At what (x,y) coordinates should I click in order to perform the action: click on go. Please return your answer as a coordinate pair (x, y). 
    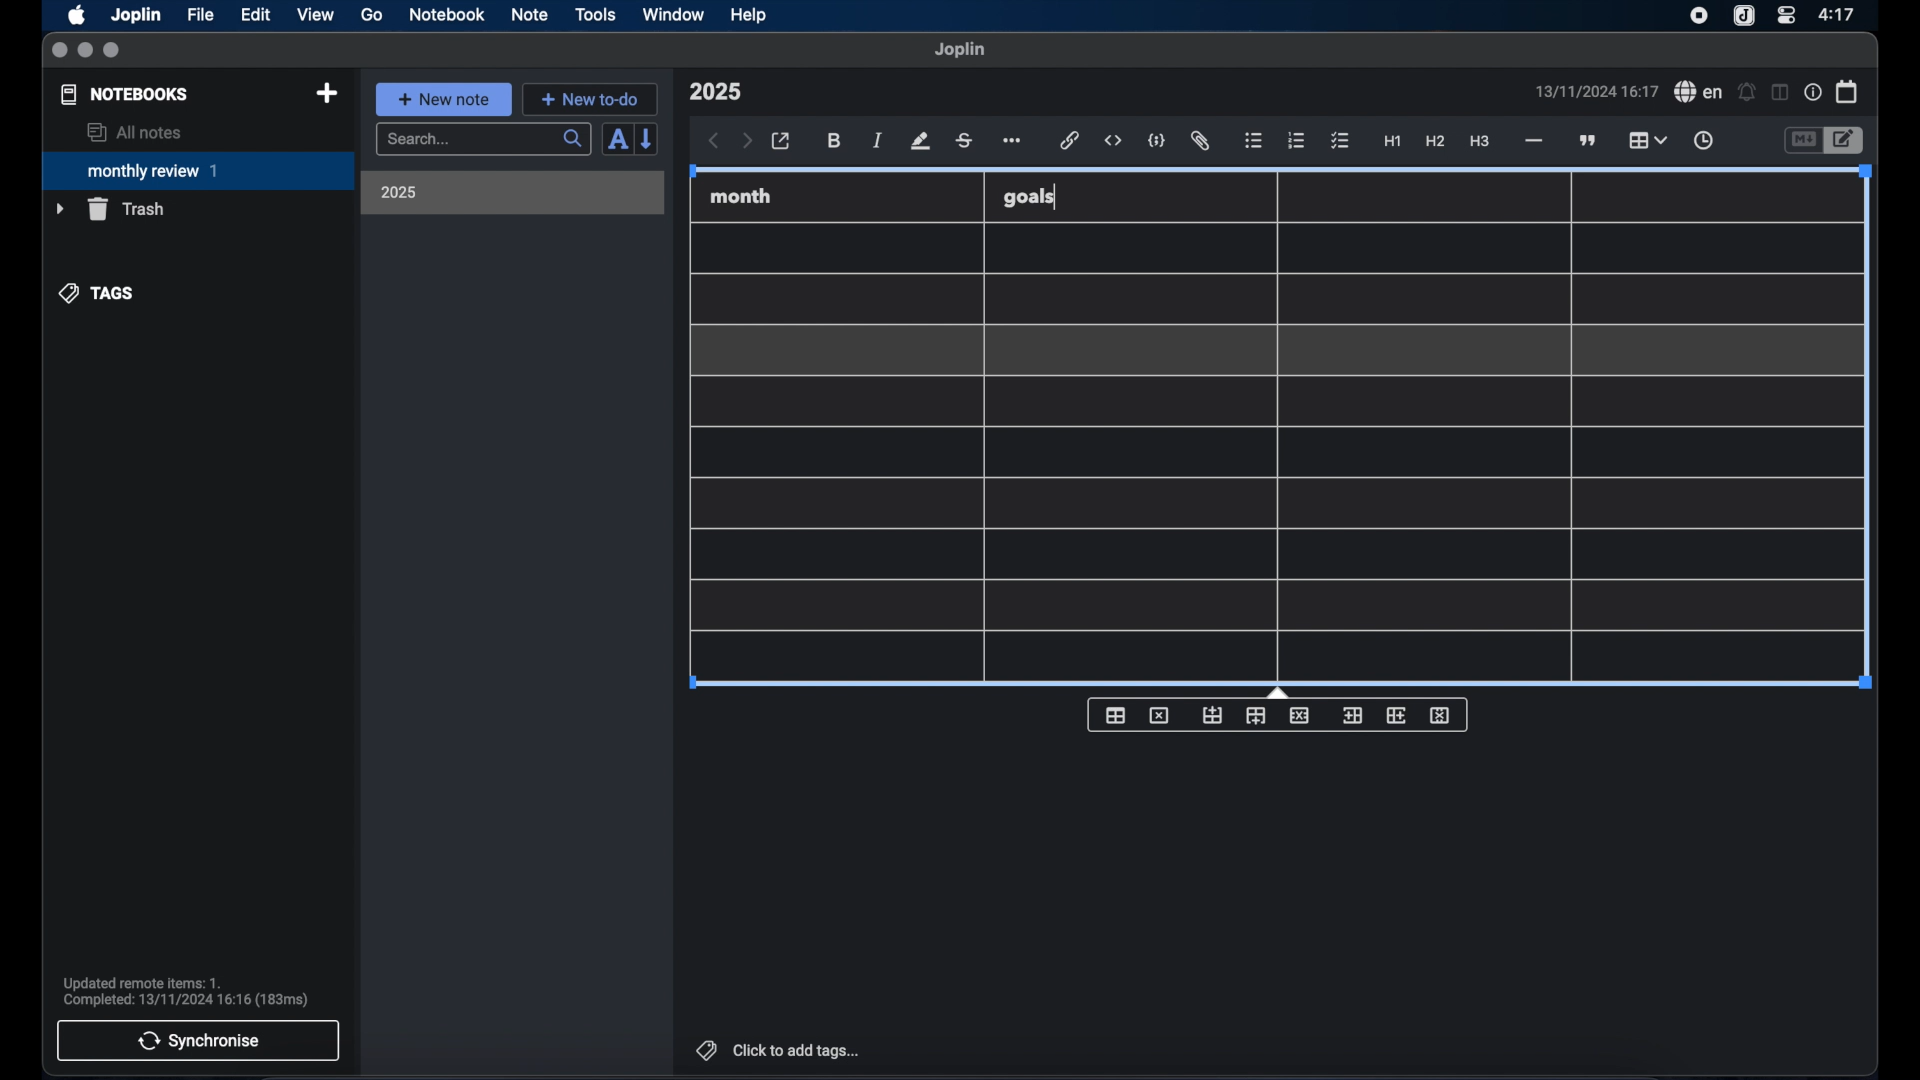
    Looking at the image, I should click on (372, 14).